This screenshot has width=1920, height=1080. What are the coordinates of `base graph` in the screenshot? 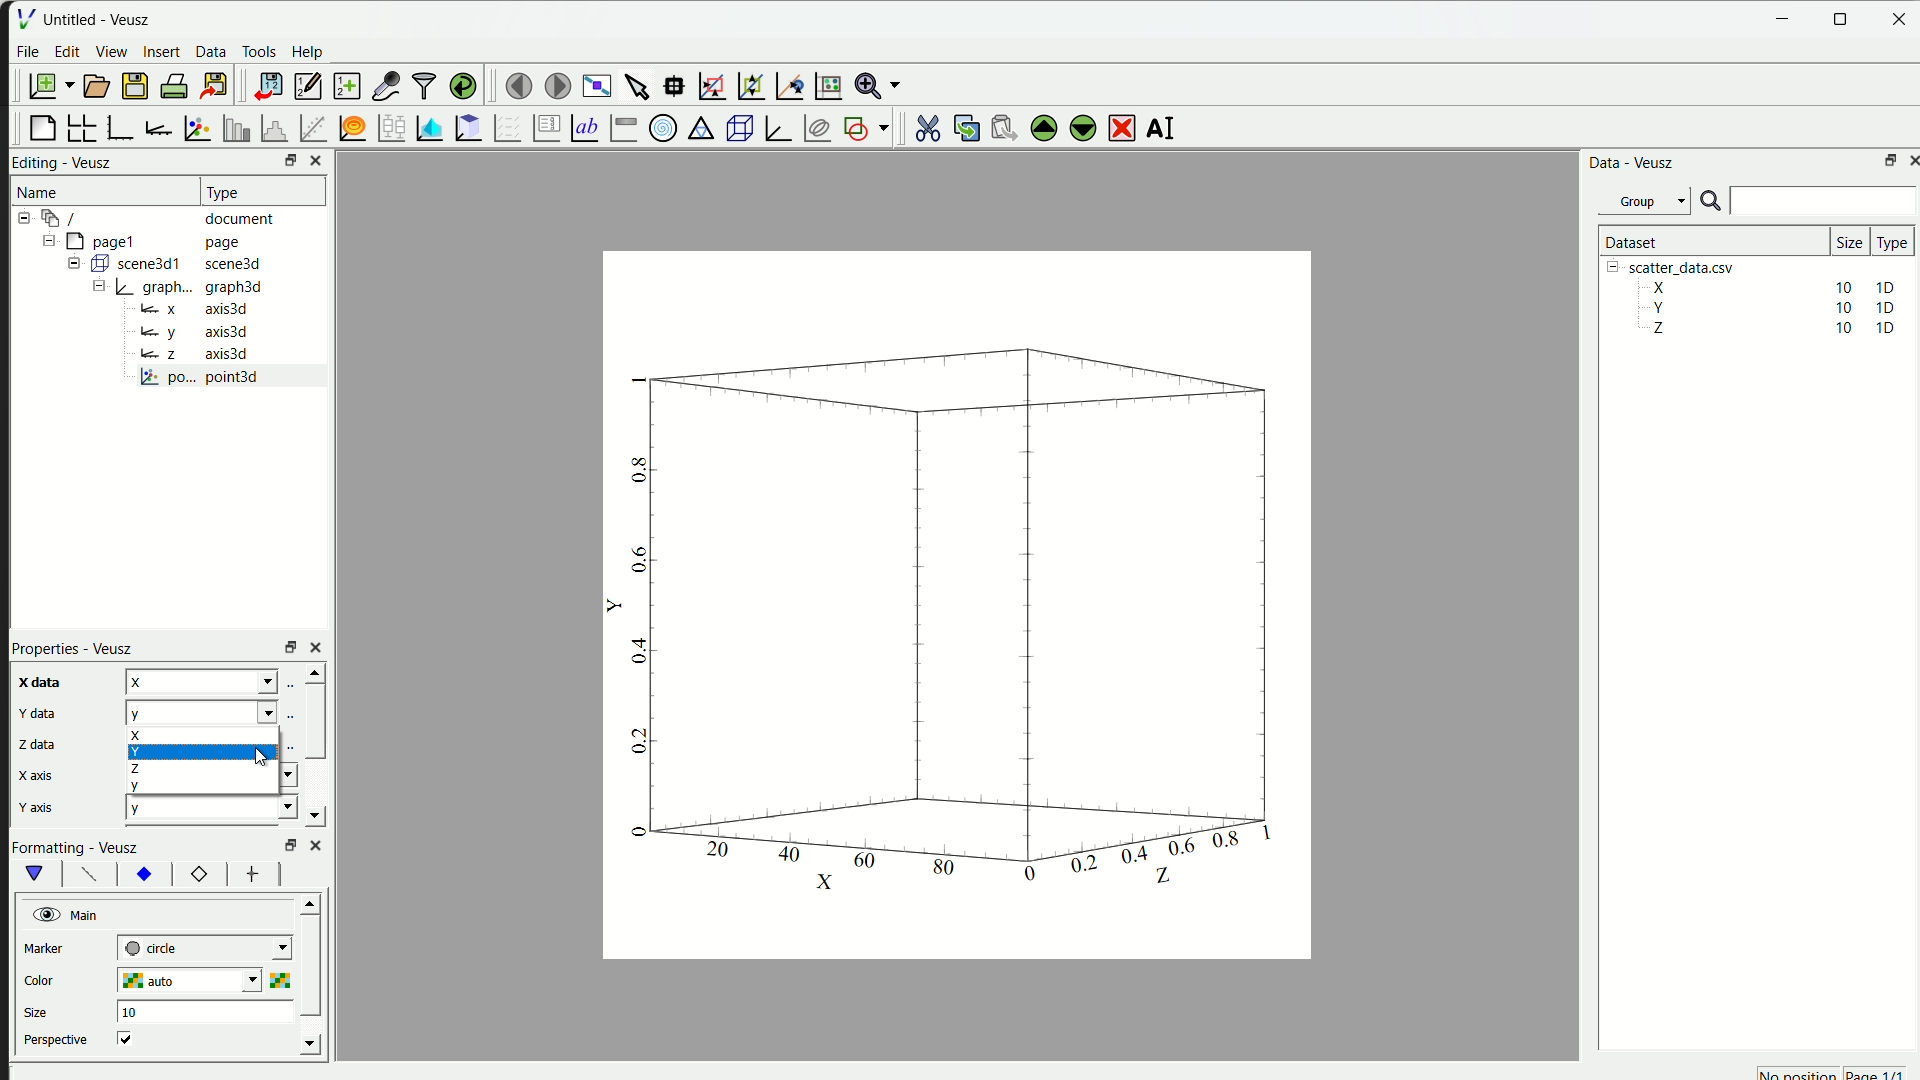 It's located at (120, 126).